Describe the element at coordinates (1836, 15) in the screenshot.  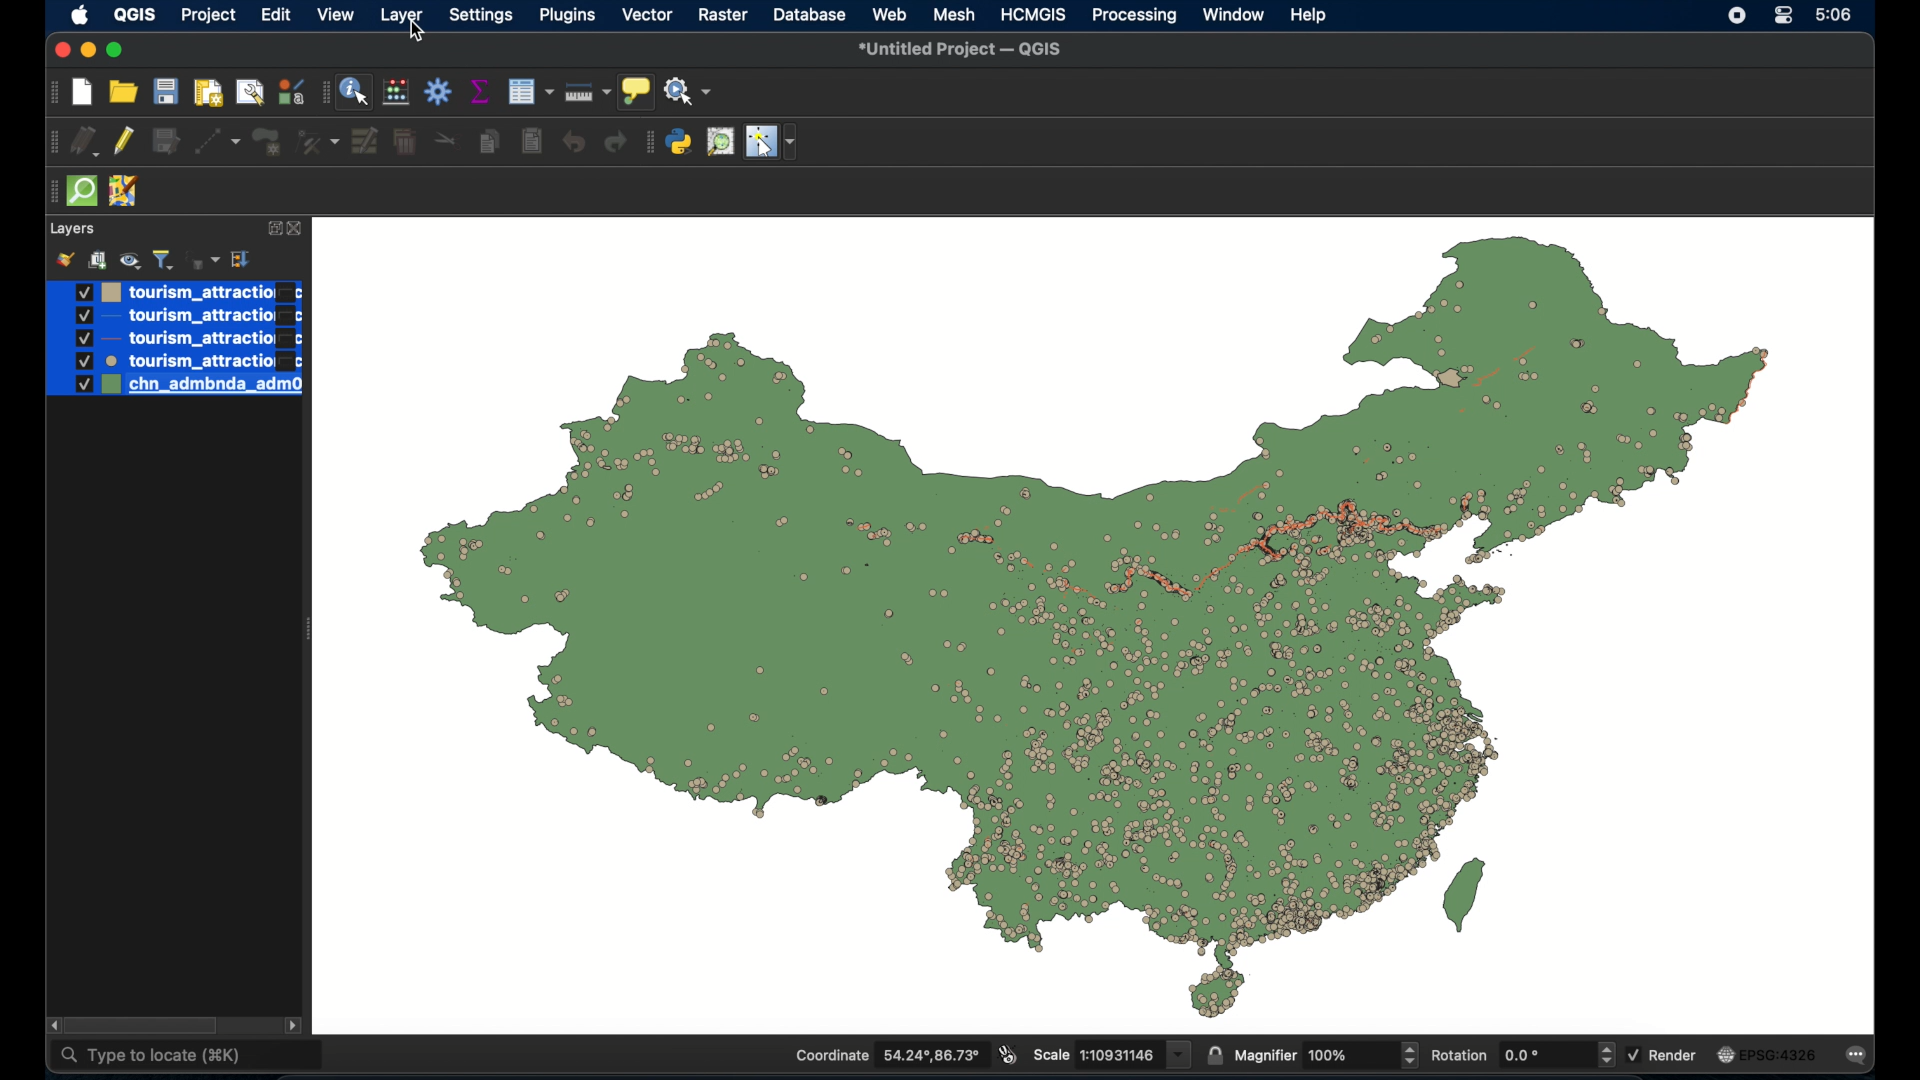
I see `time` at that location.